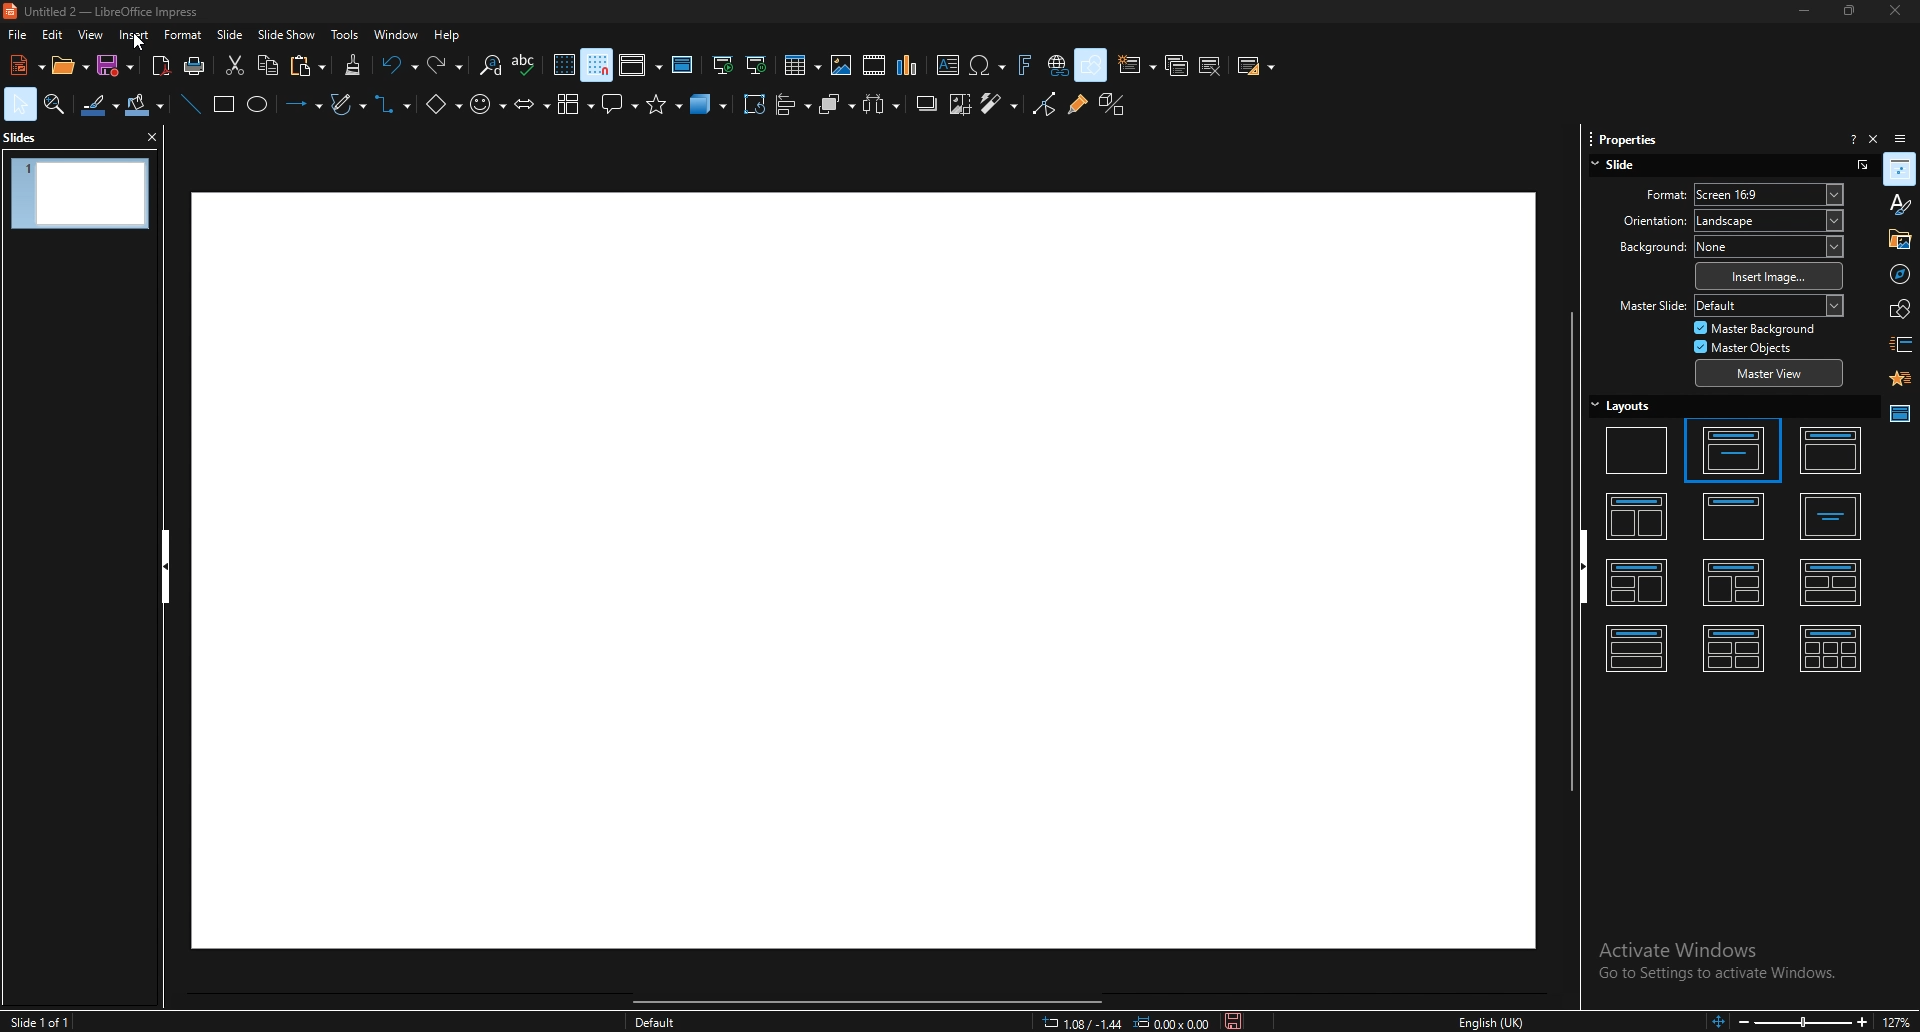 This screenshot has height=1032, width=1920. Describe the element at coordinates (1901, 345) in the screenshot. I see `slide transition` at that location.